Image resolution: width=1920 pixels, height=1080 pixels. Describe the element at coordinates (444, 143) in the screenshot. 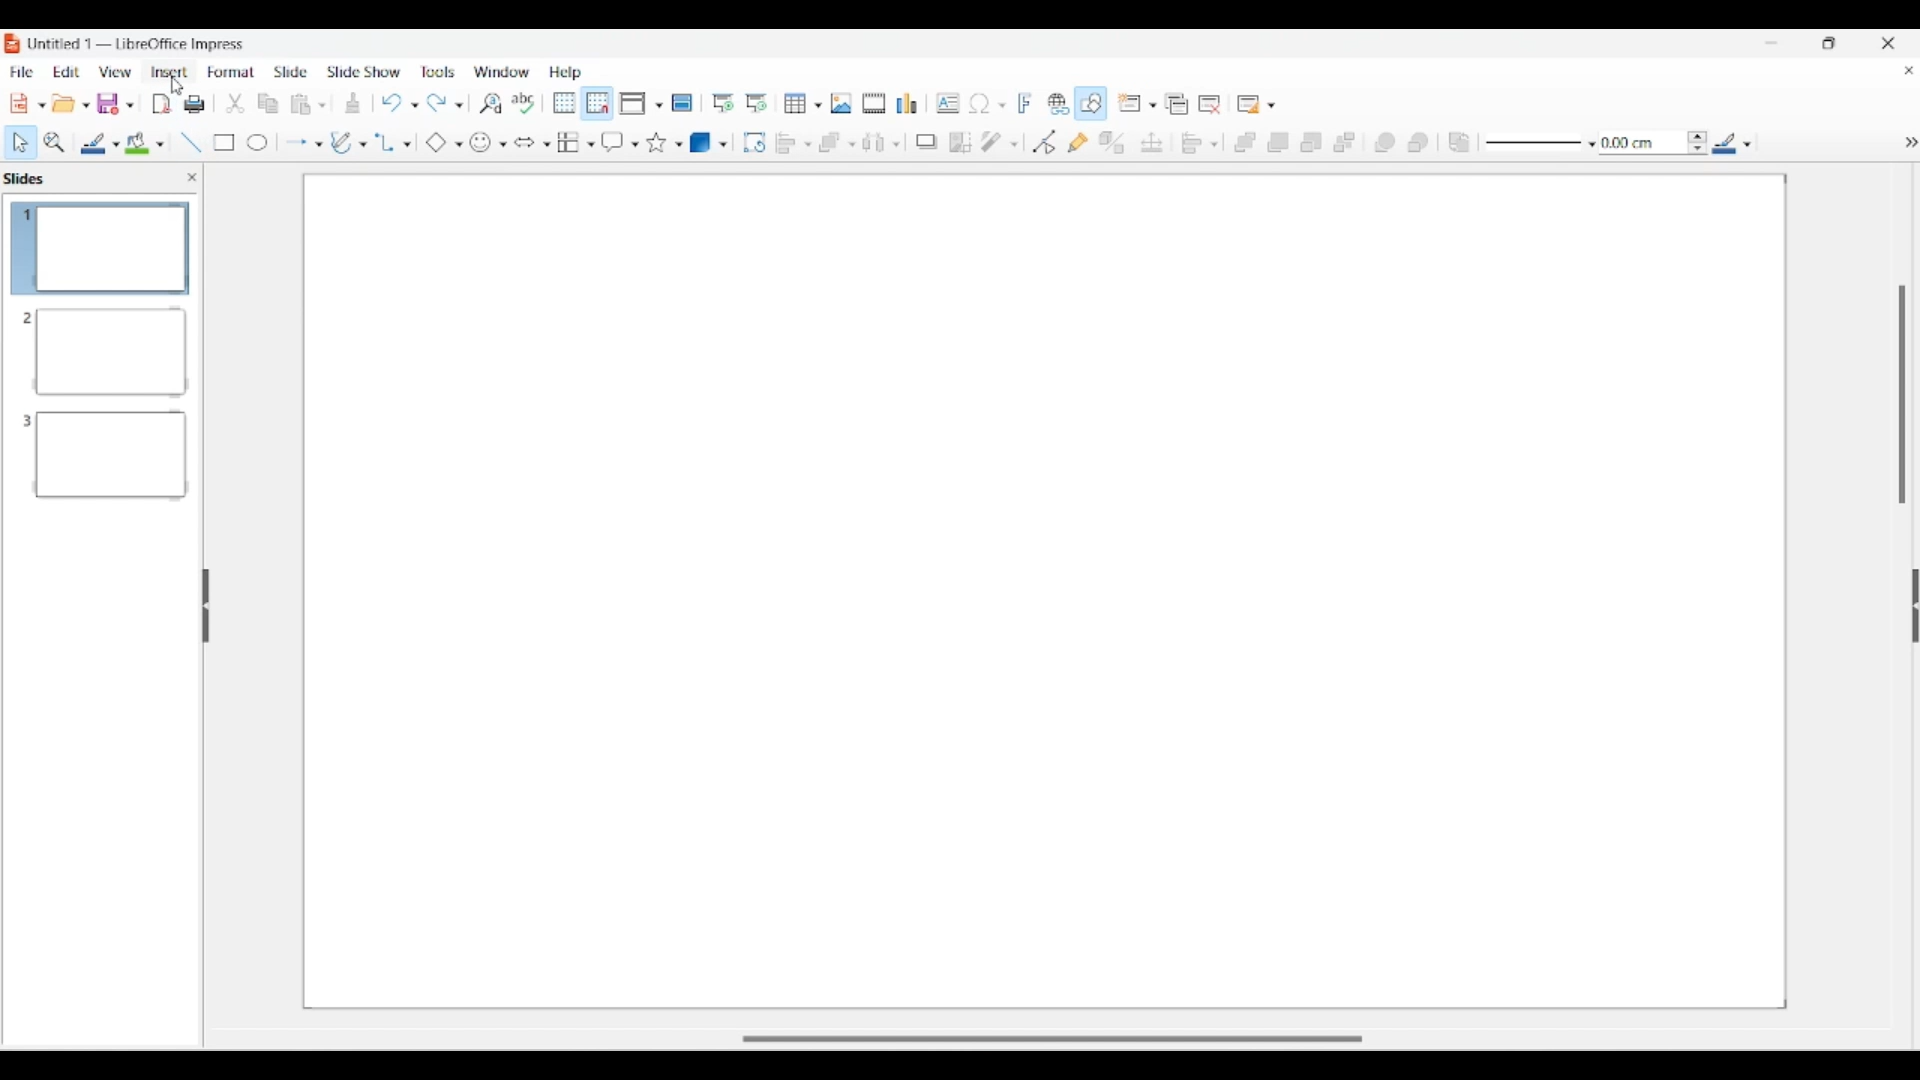

I see `Basic shape options` at that location.